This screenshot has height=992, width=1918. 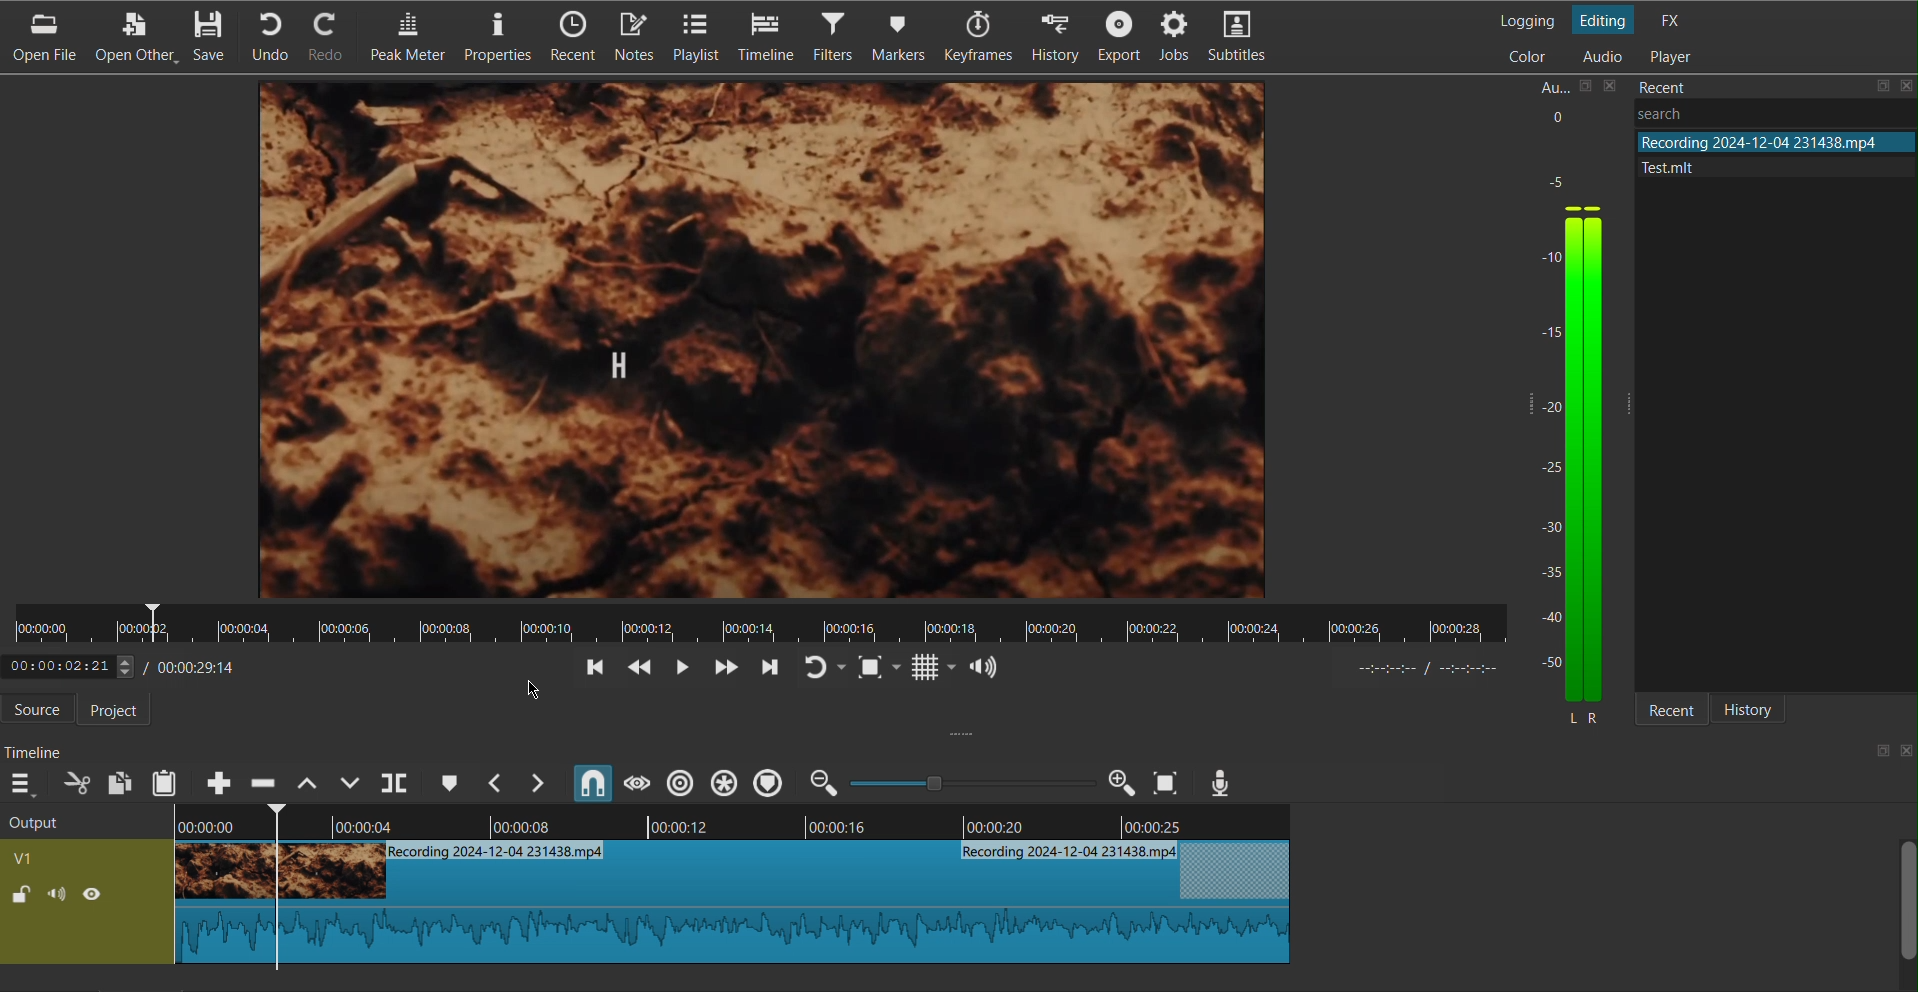 I want to click on Grid Display, so click(x=934, y=669).